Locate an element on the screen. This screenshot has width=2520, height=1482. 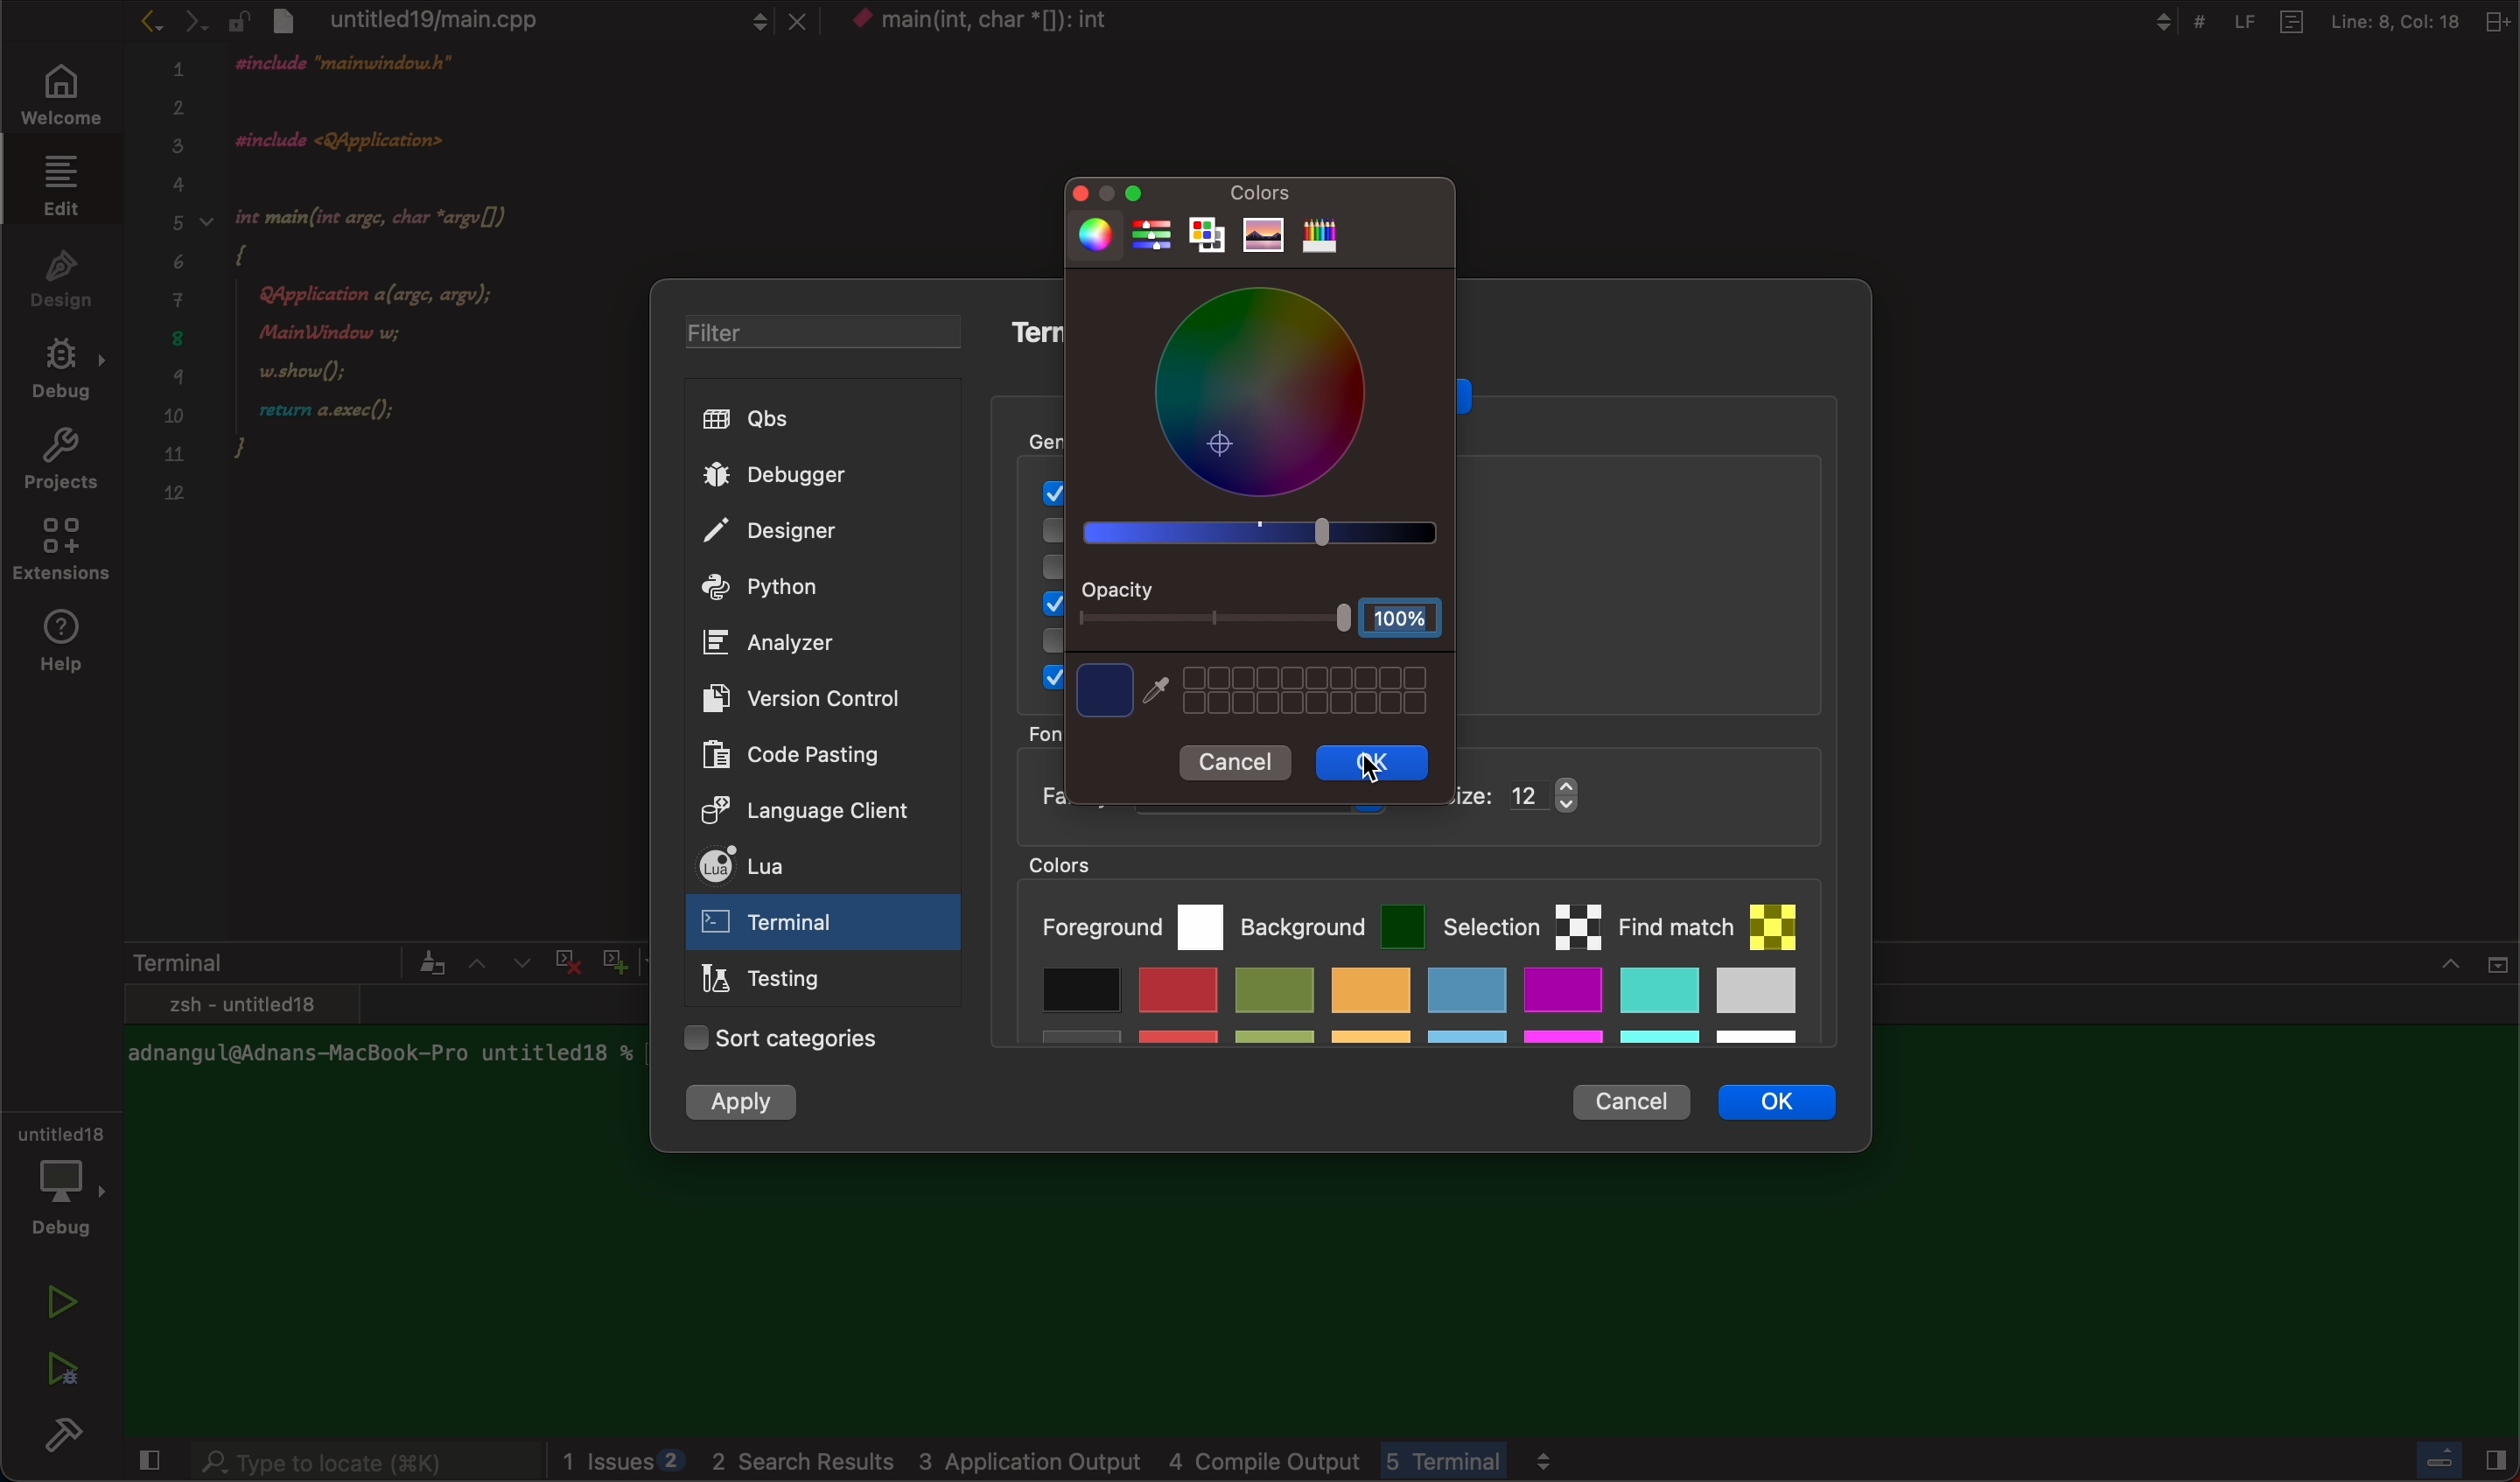
run is located at coordinates (64, 1302).